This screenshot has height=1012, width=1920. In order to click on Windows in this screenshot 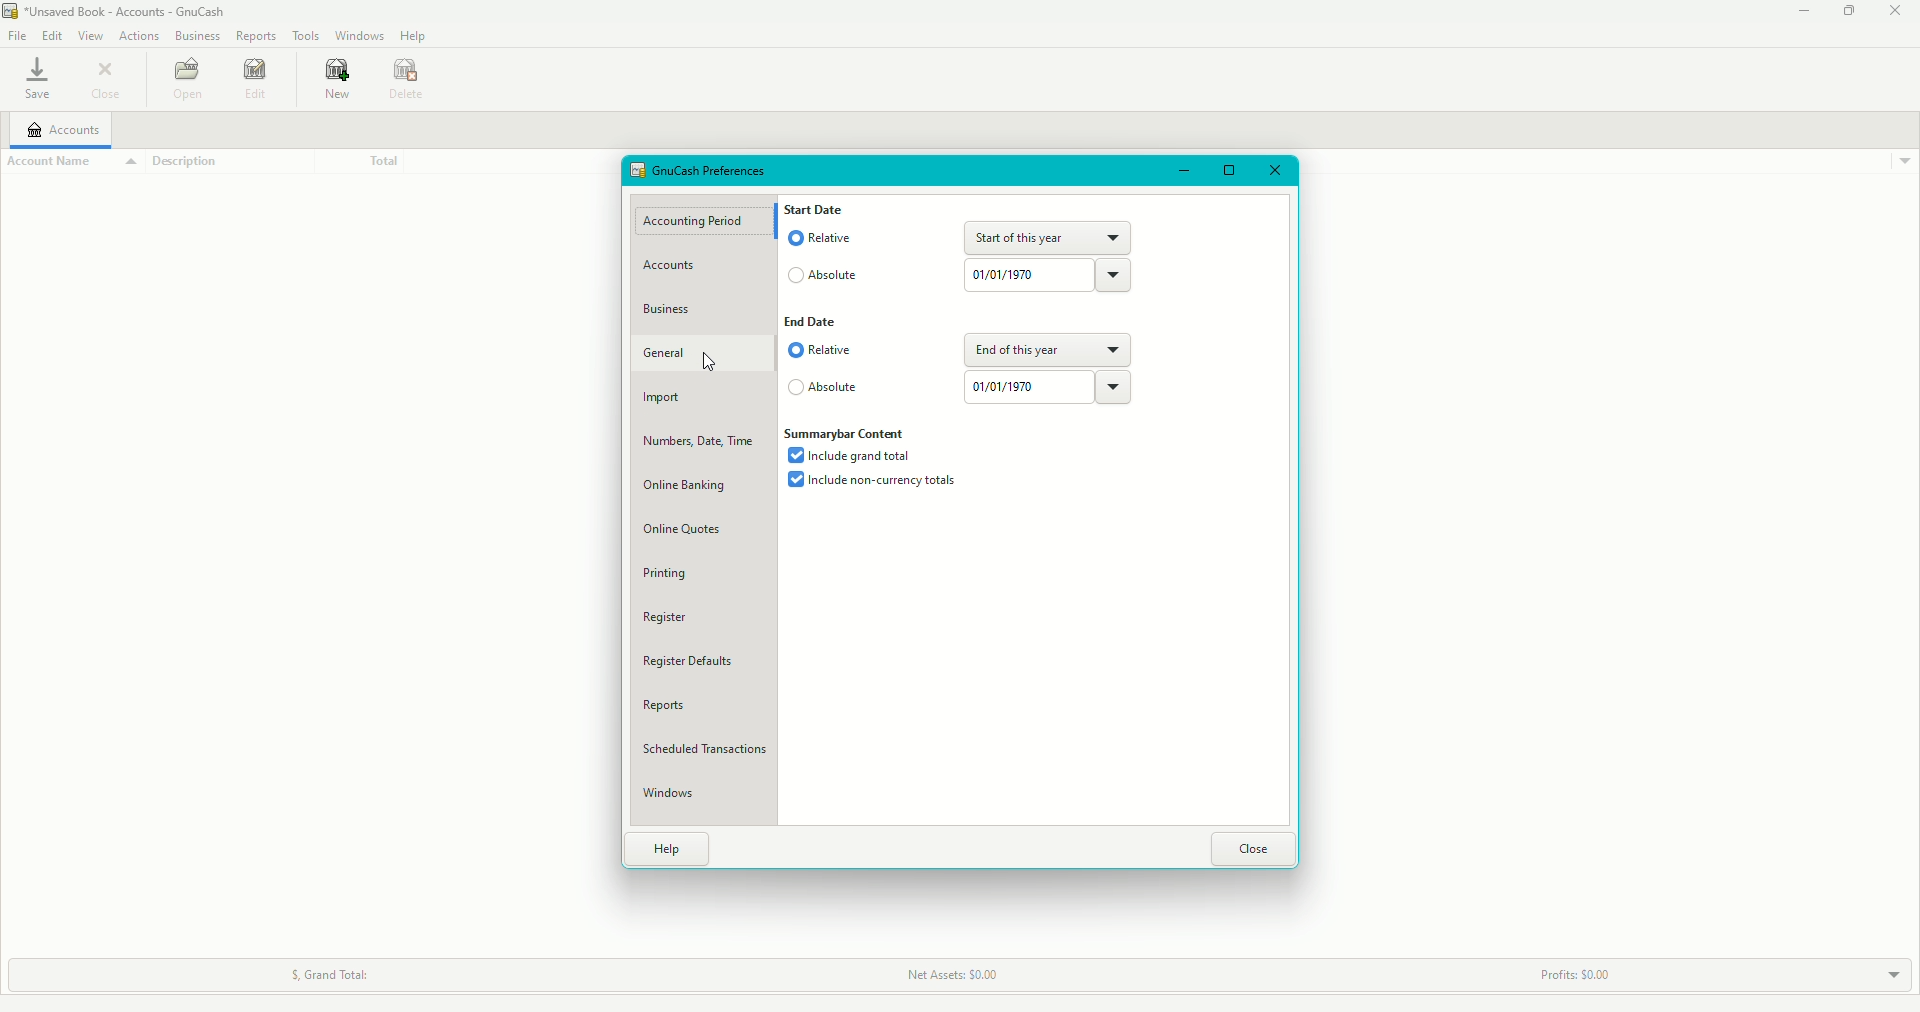, I will do `click(363, 35)`.